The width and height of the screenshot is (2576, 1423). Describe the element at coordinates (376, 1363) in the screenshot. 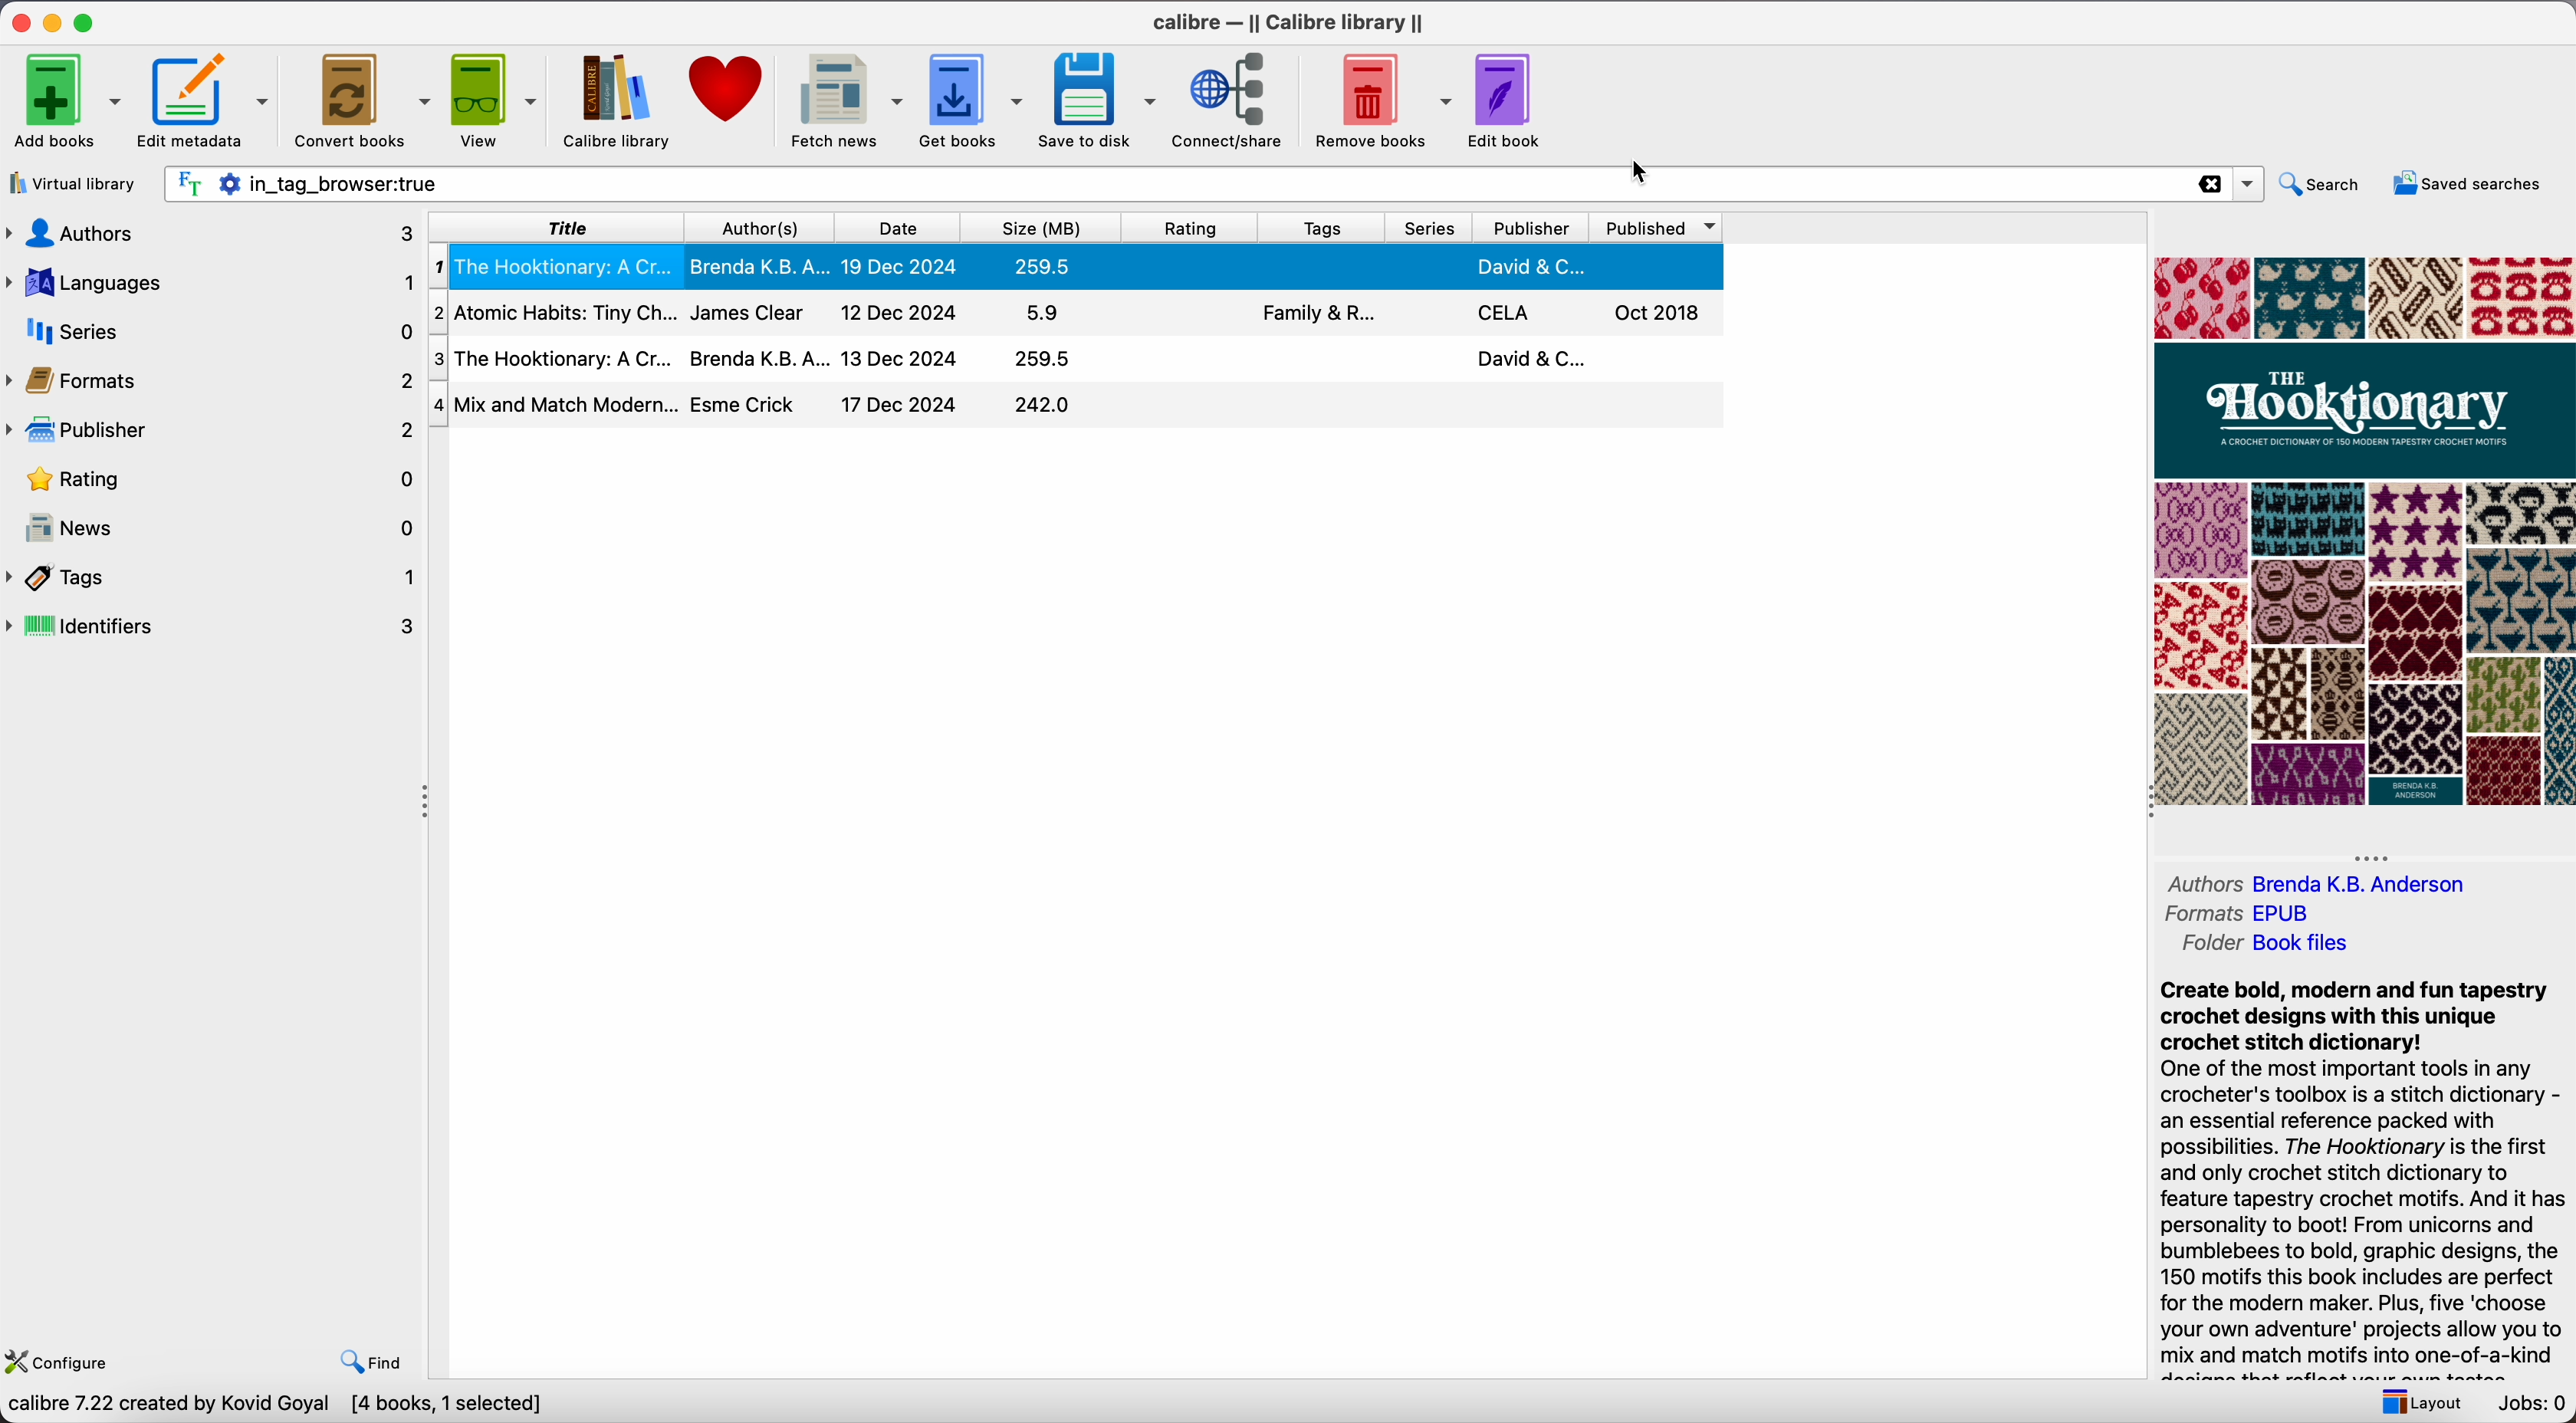

I see `Find` at that location.